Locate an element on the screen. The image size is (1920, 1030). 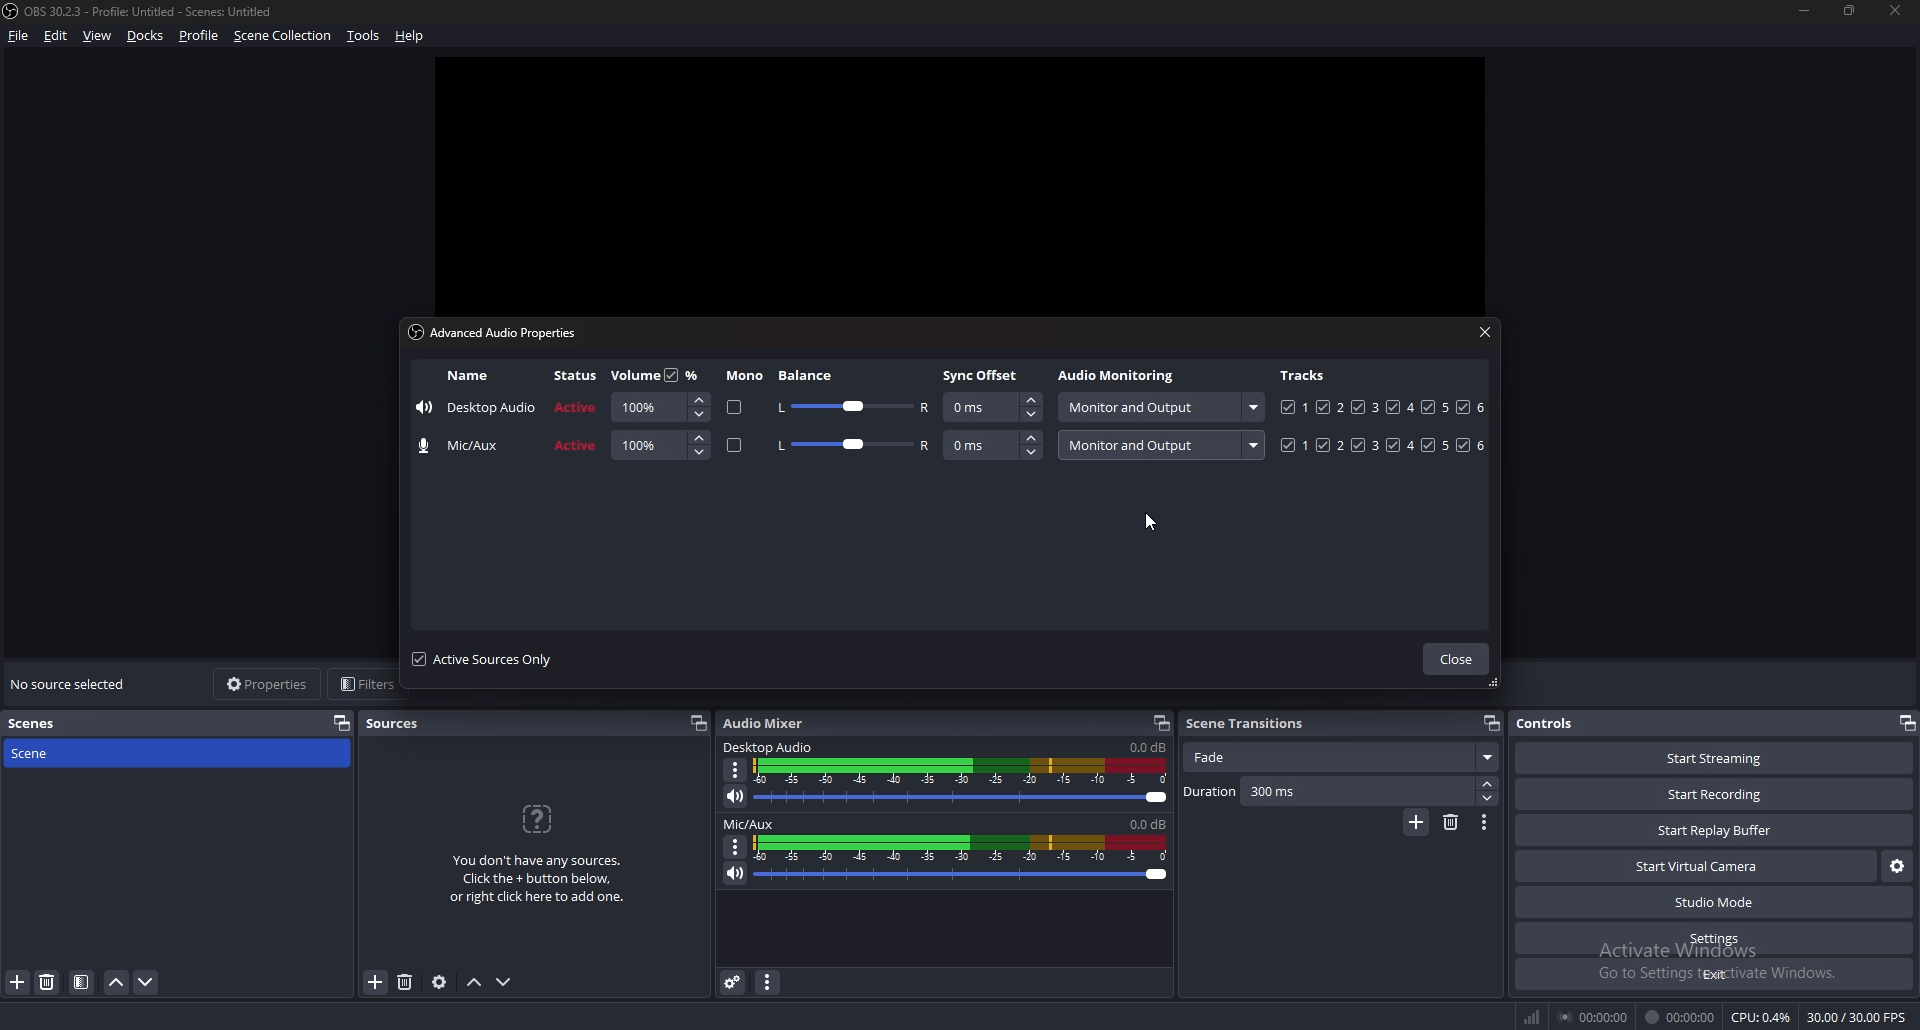
mute is located at coordinates (736, 798).